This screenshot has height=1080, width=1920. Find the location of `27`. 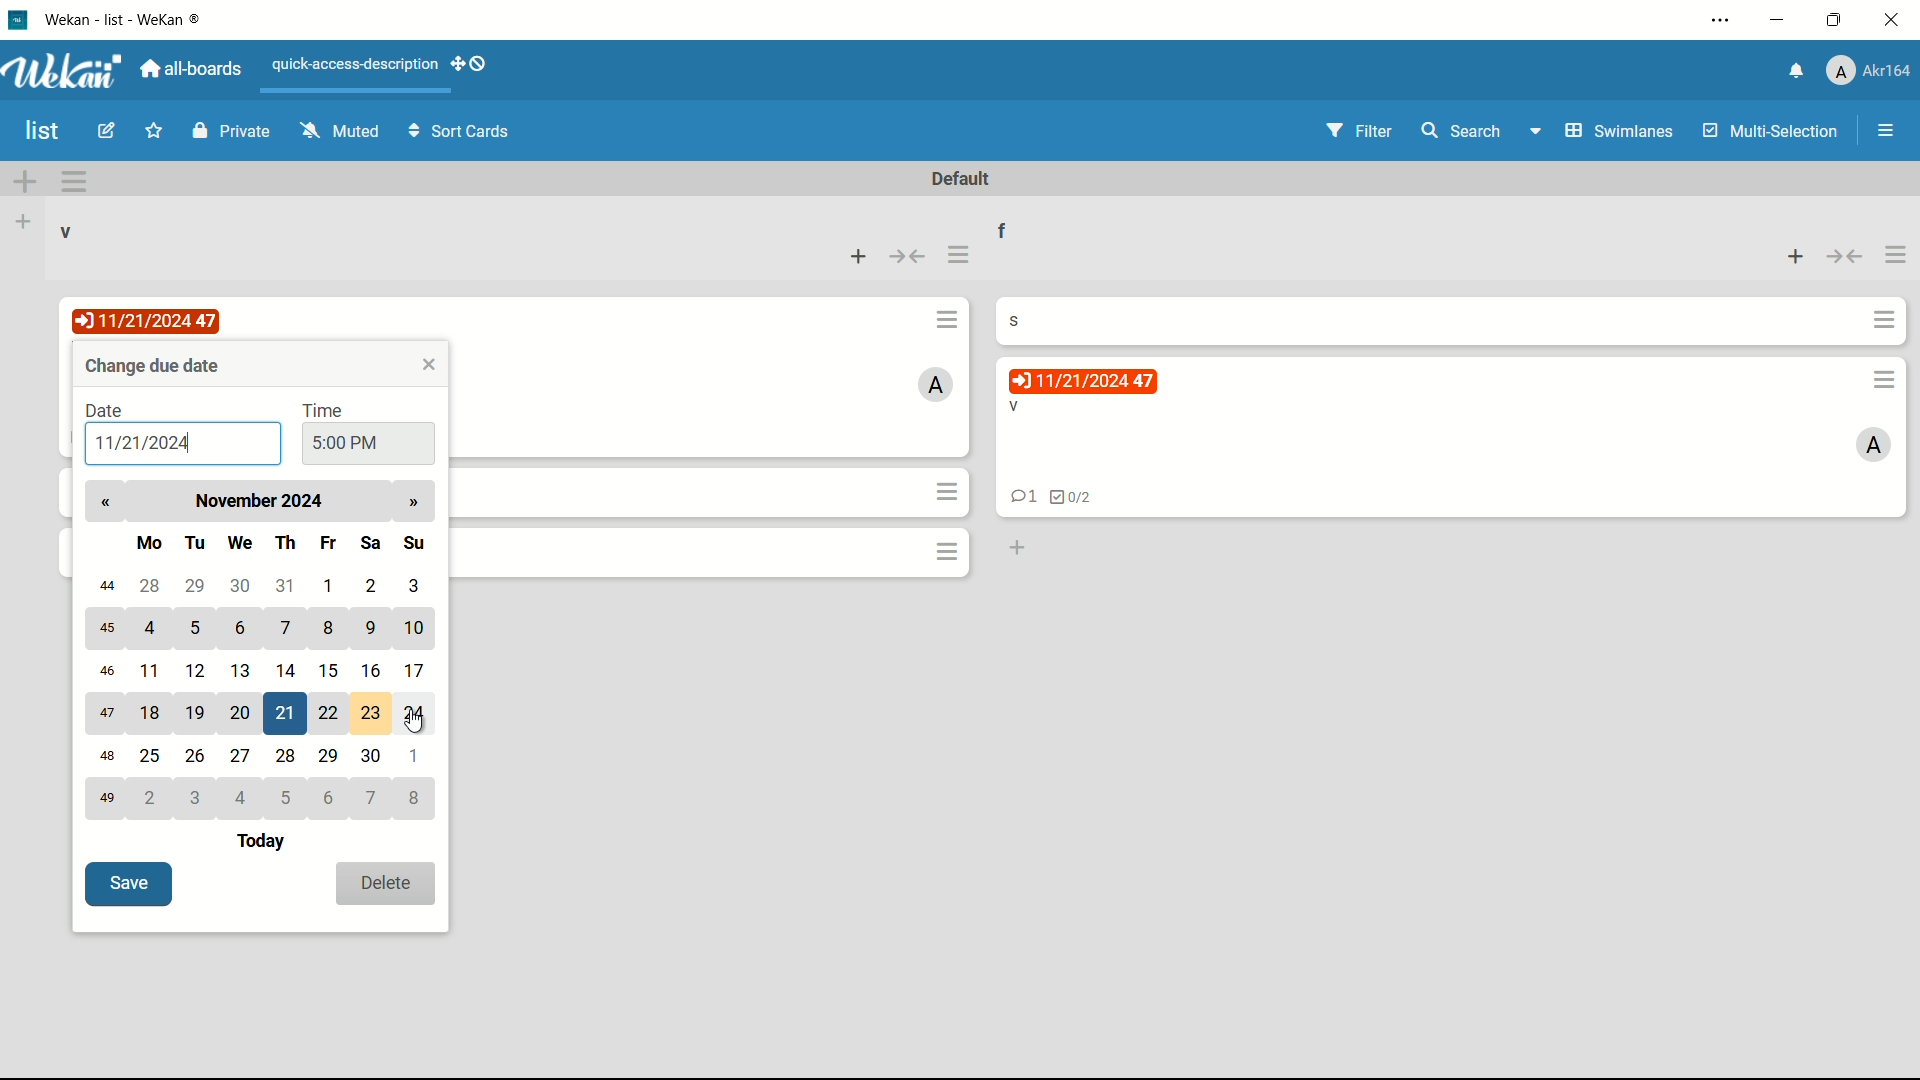

27 is located at coordinates (244, 754).